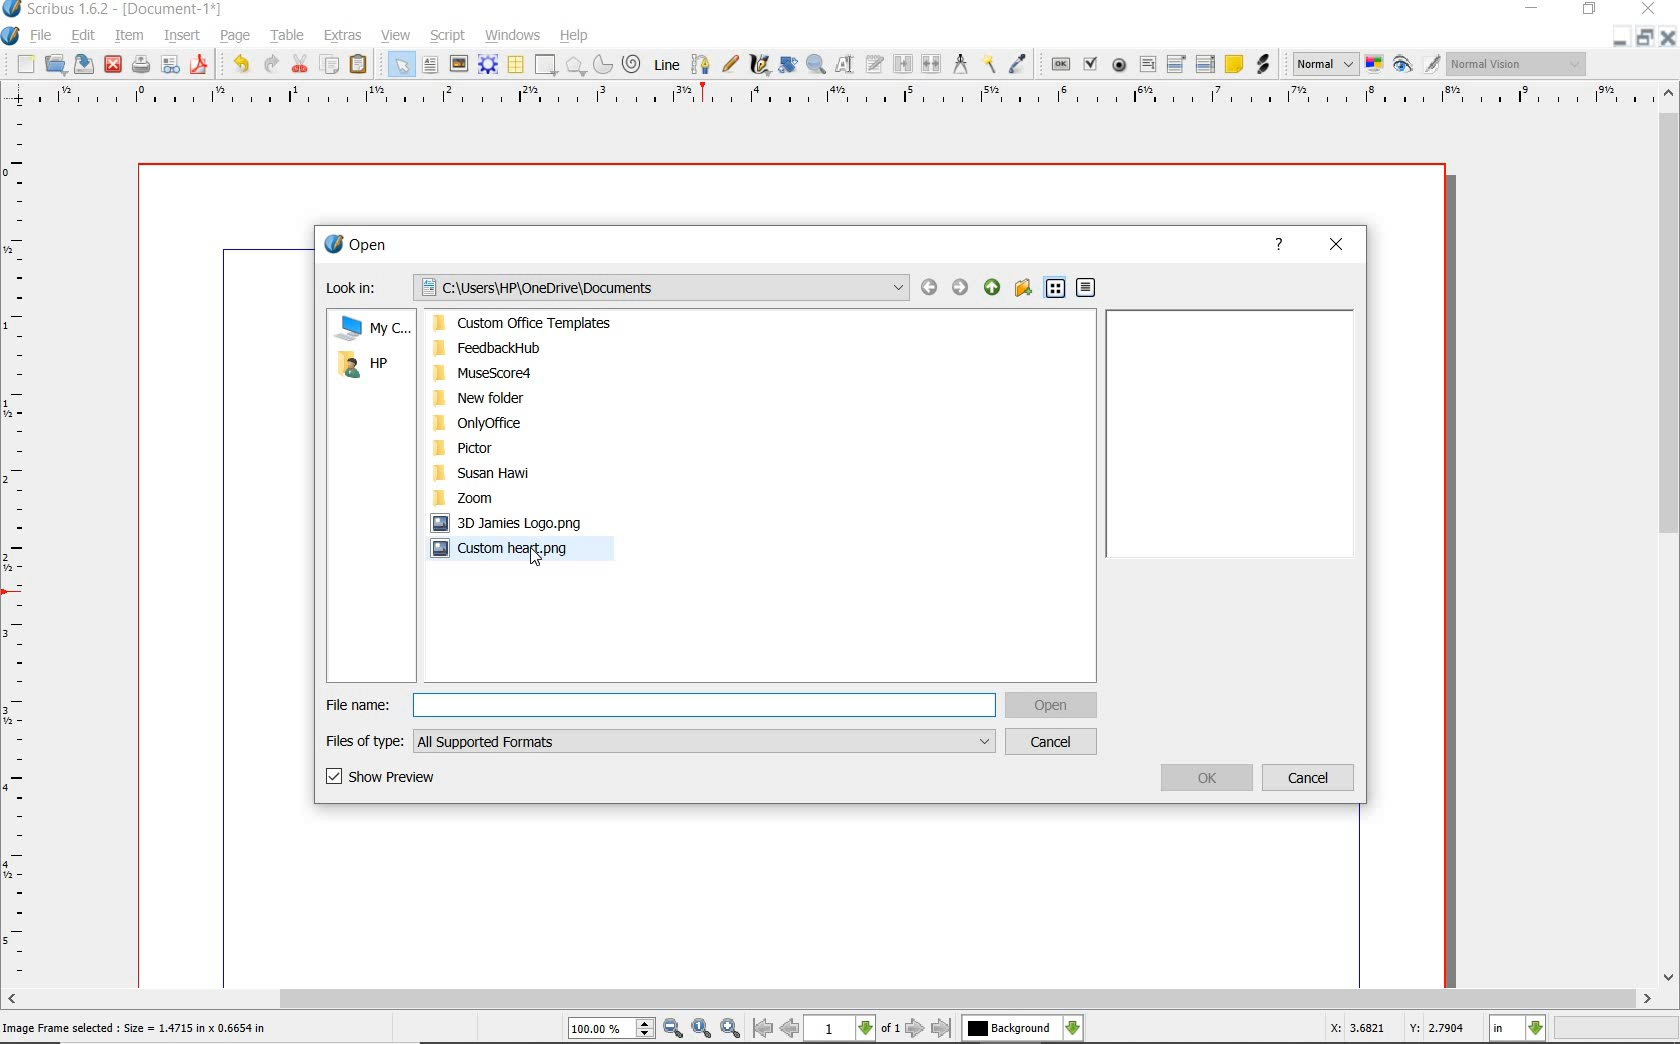  Describe the element at coordinates (416, 779) in the screenshot. I see `show preview` at that location.